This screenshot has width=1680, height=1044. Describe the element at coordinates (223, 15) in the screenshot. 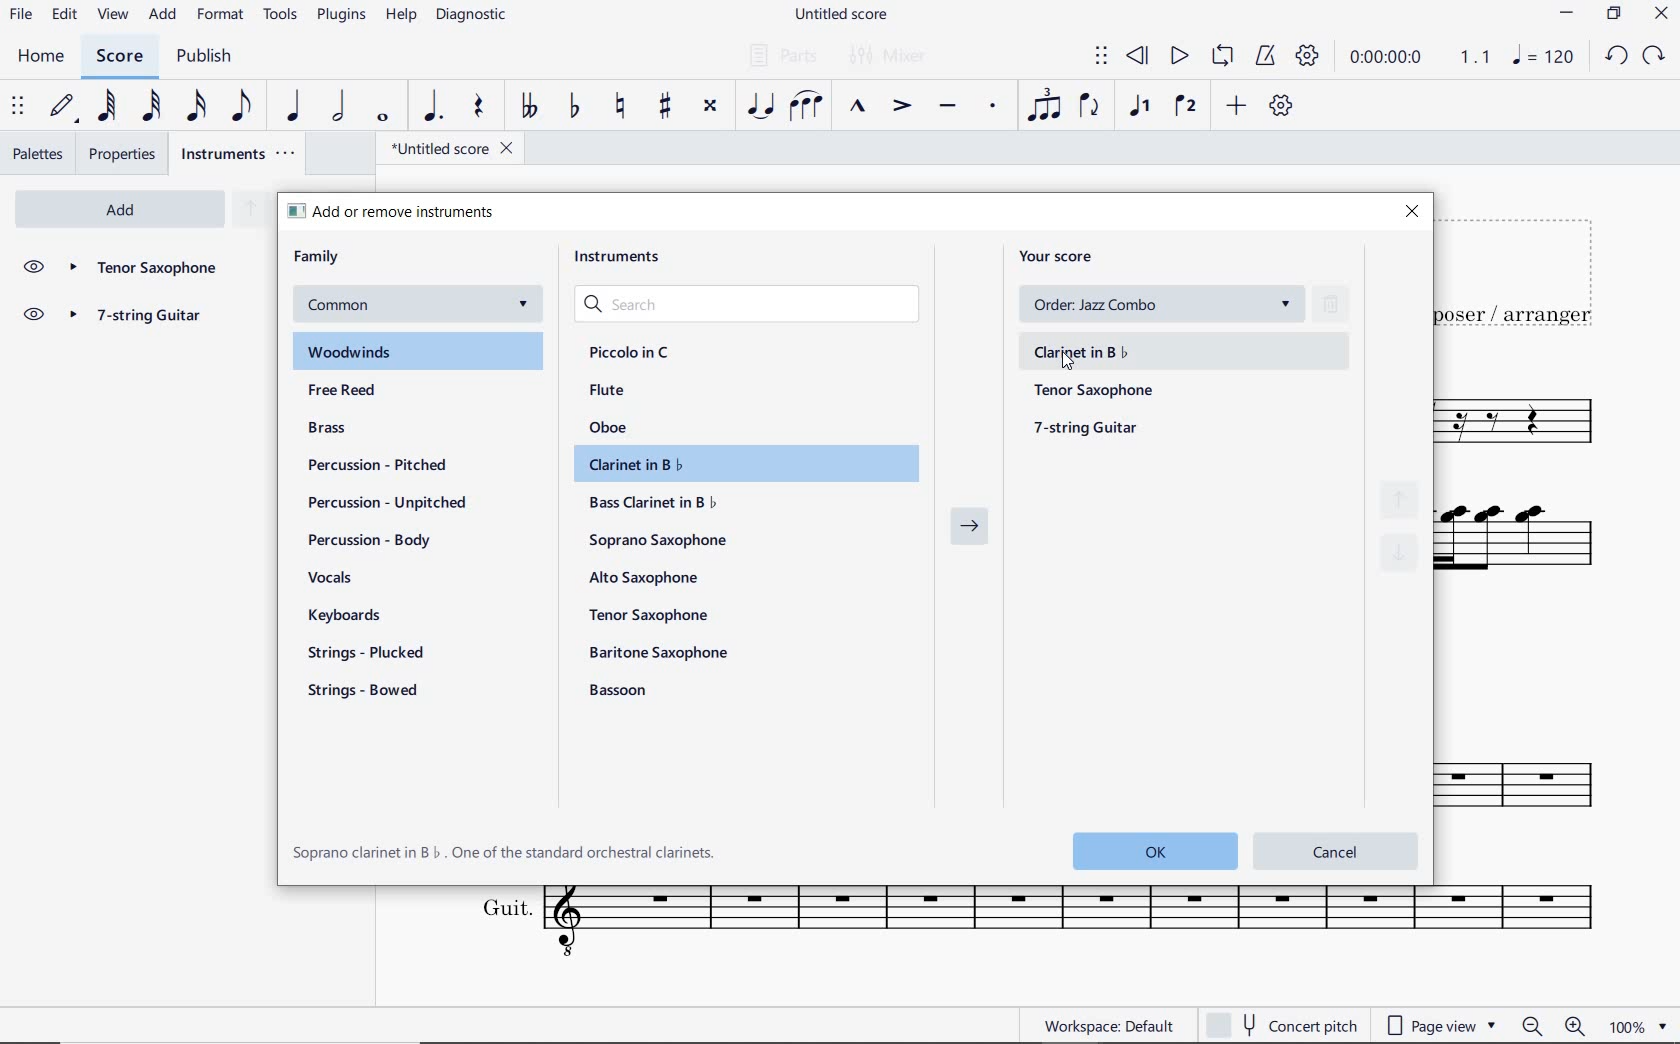

I see `FORMAT` at that location.